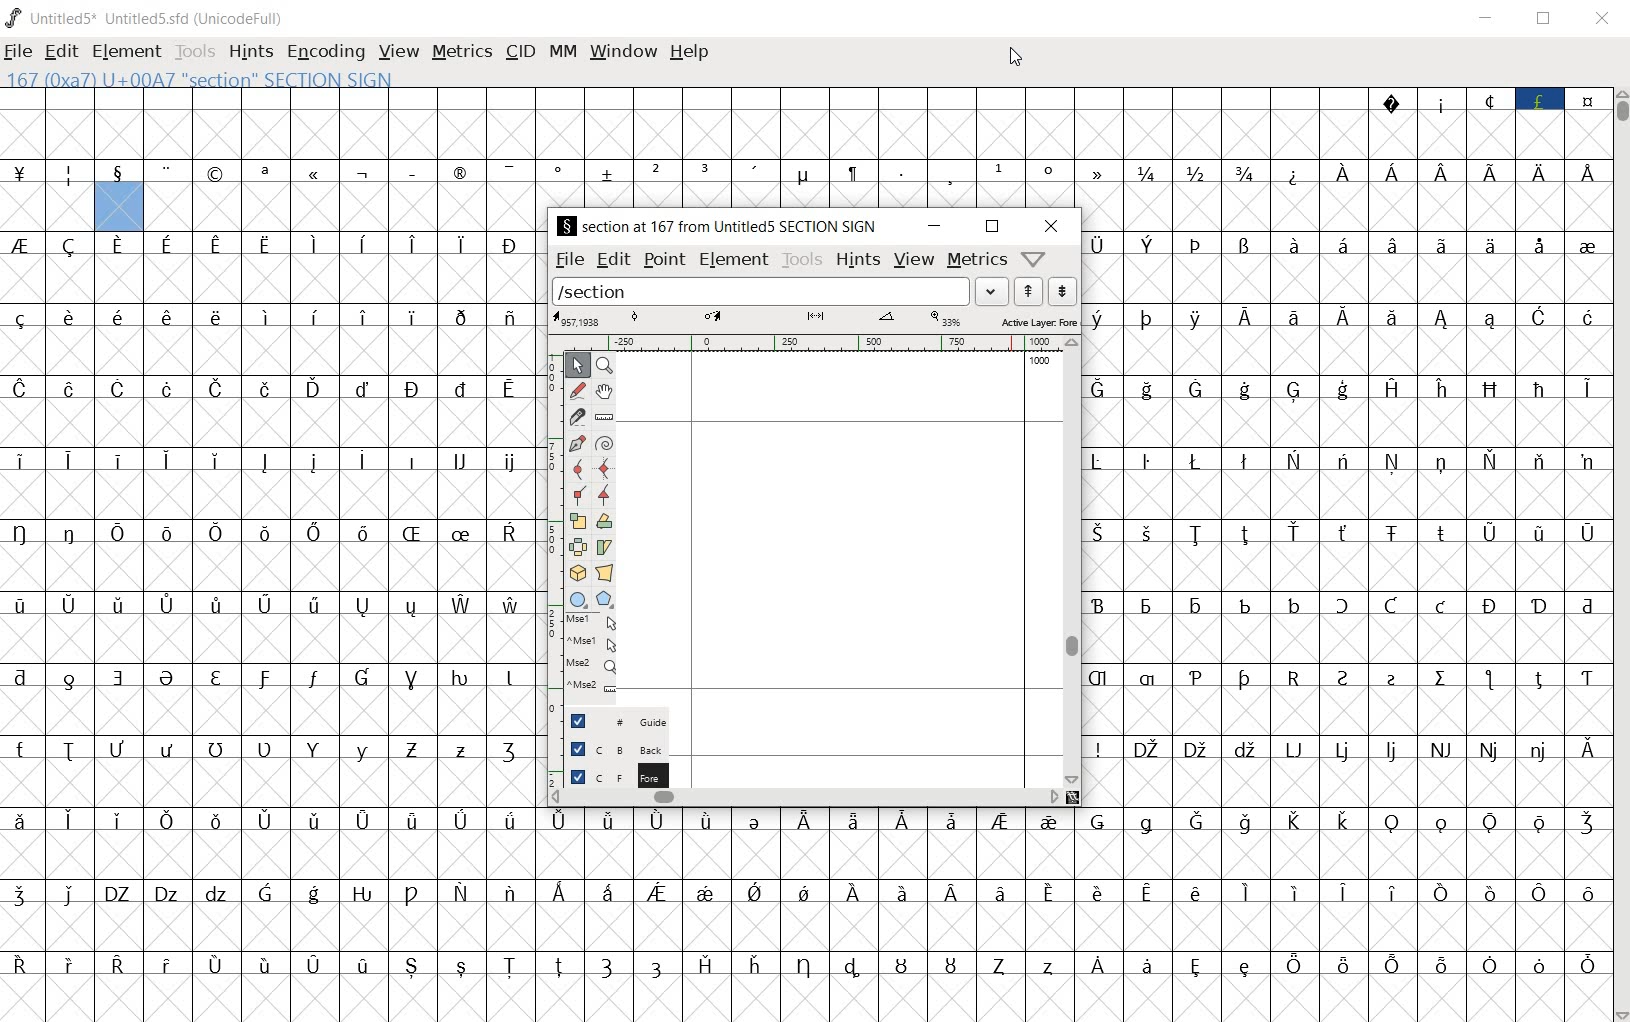 This screenshot has width=1630, height=1022. Describe the element at coordinates (690, 52) in the screenshot. I see `help` at that location.